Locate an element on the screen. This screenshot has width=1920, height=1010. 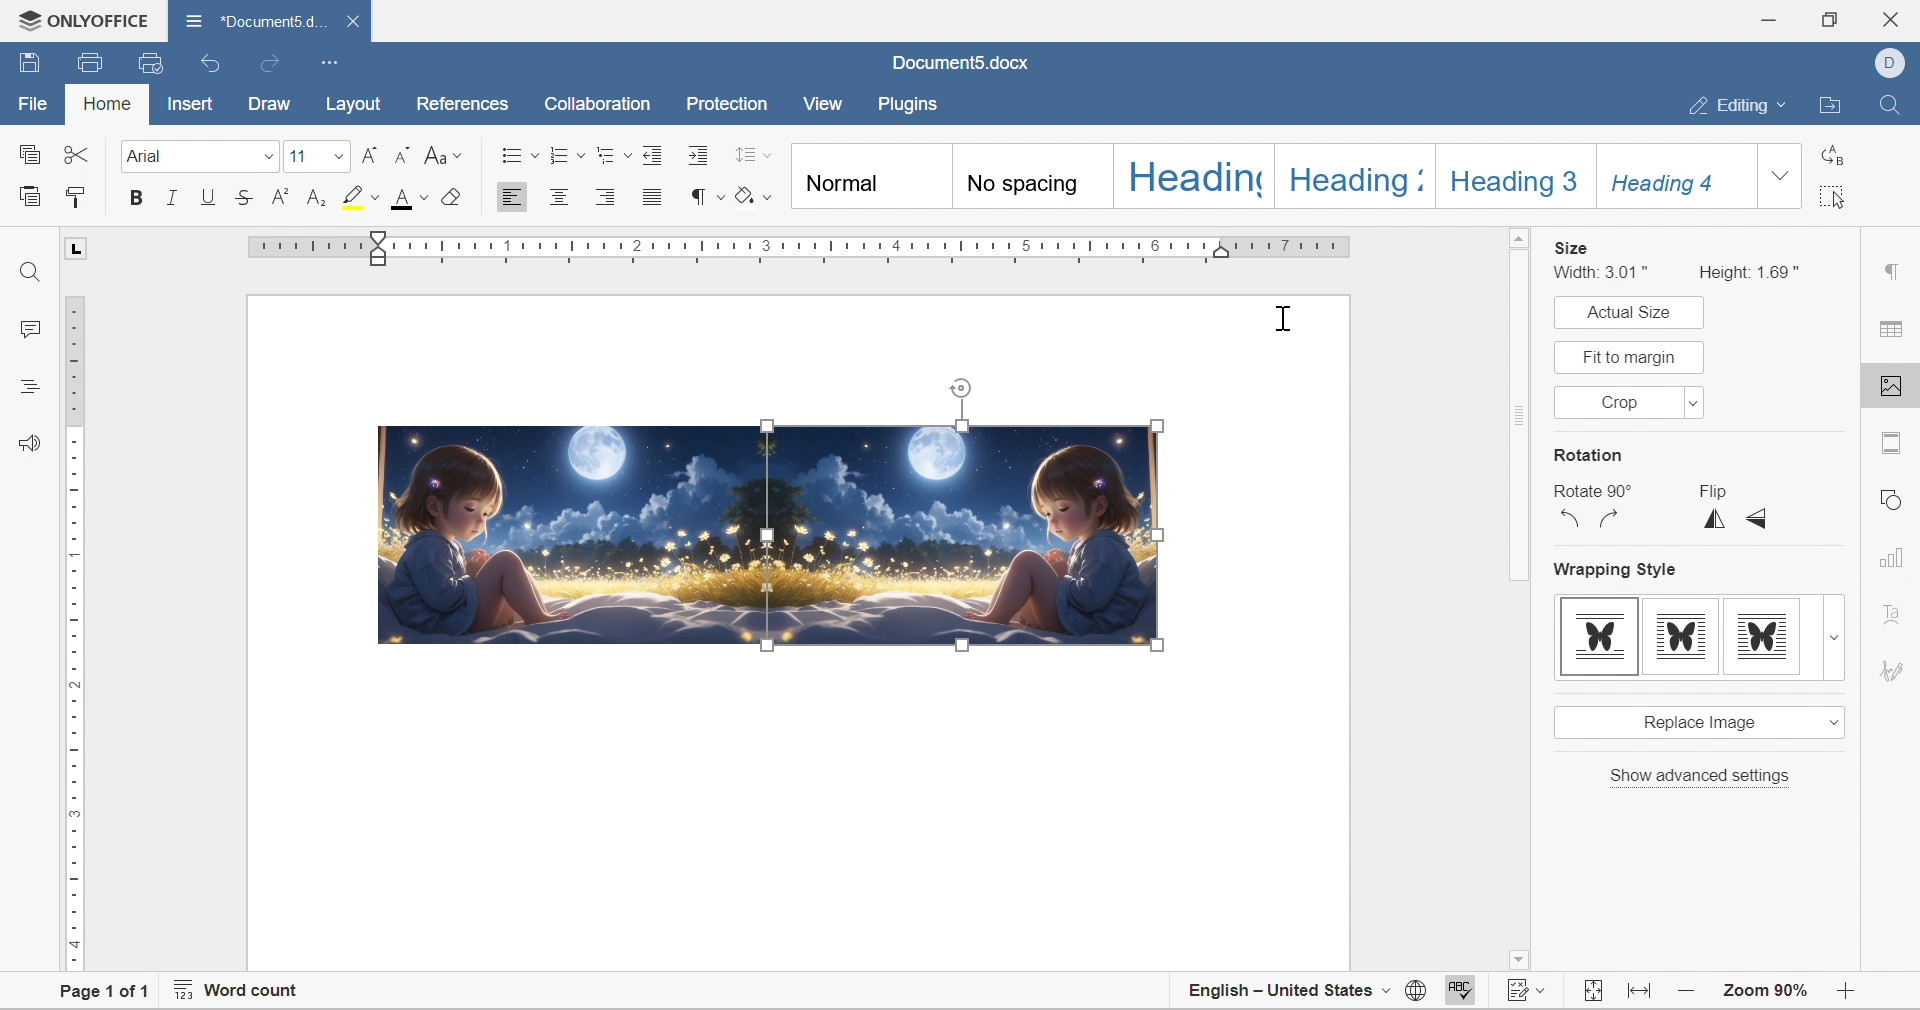
dell is located at coordinates (1888, 61).